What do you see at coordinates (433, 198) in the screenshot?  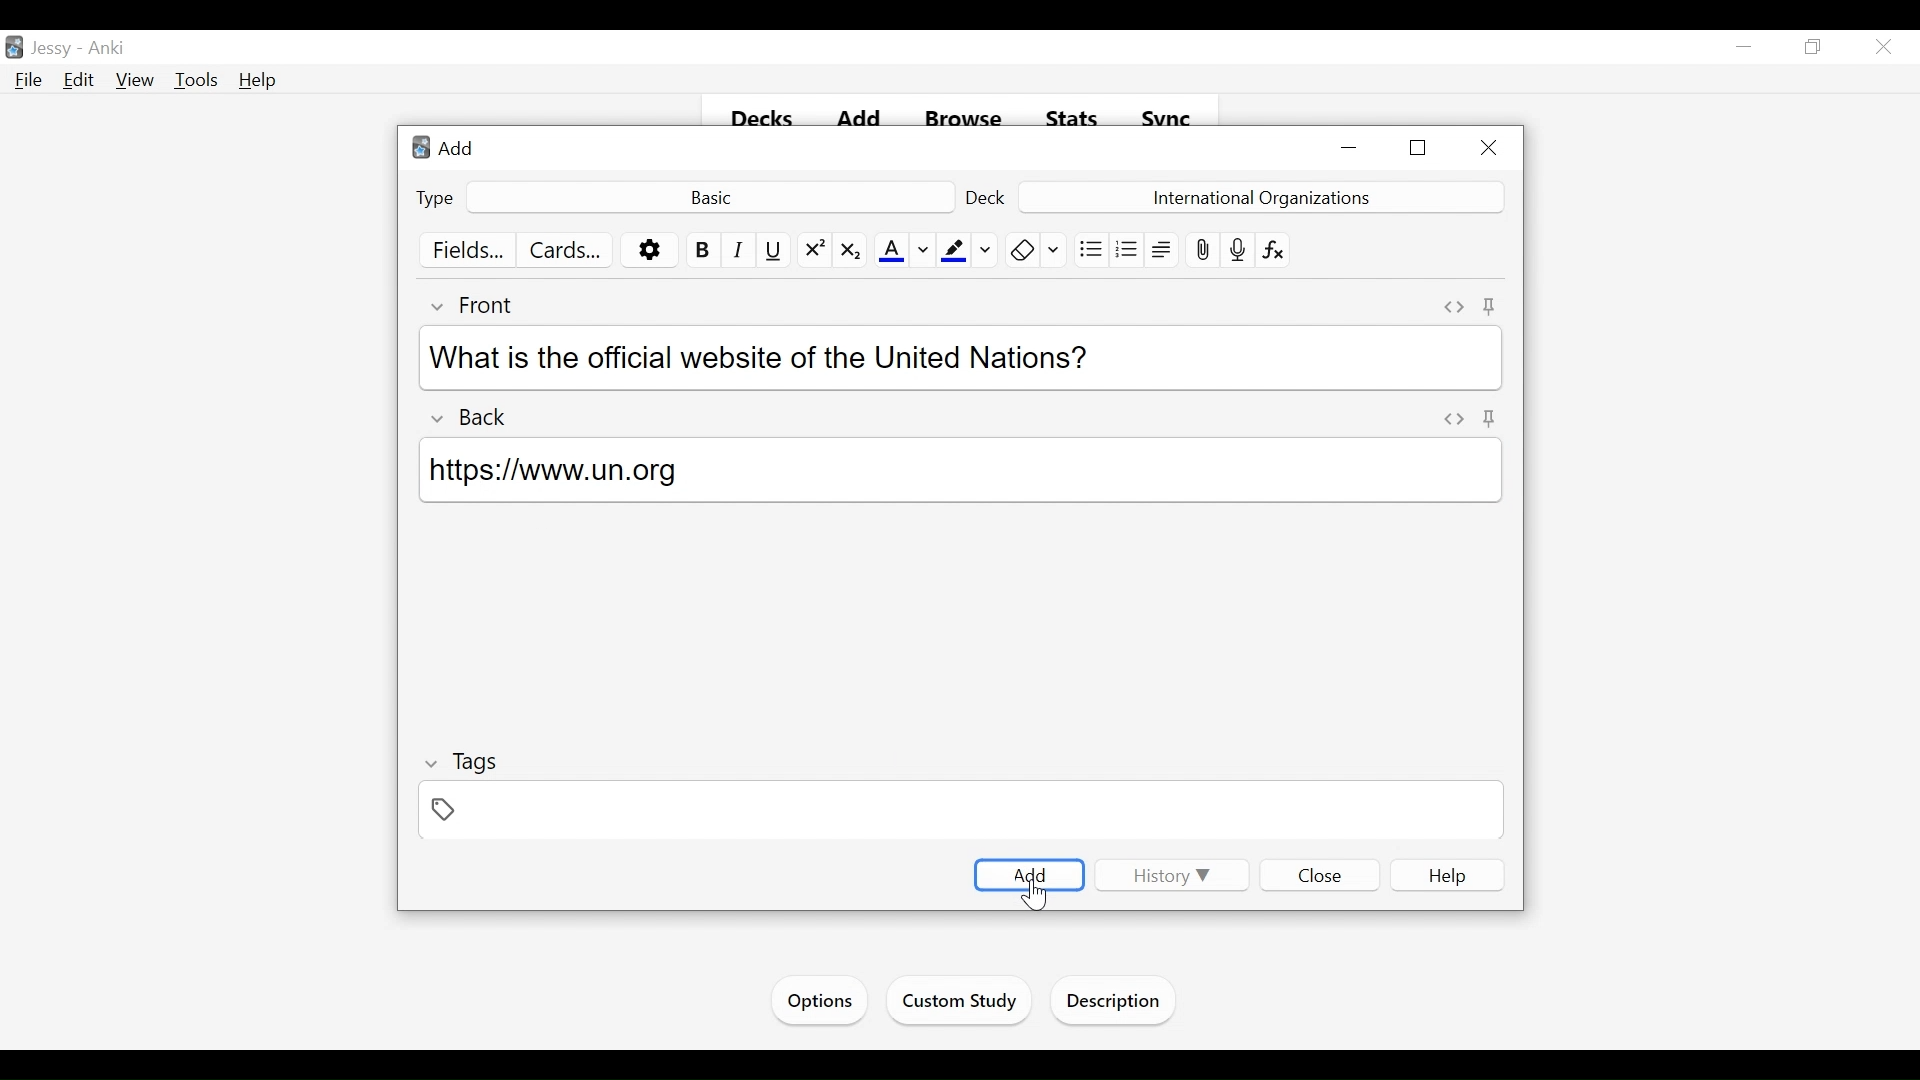 I see `Type` at bounding box center [433, 198].